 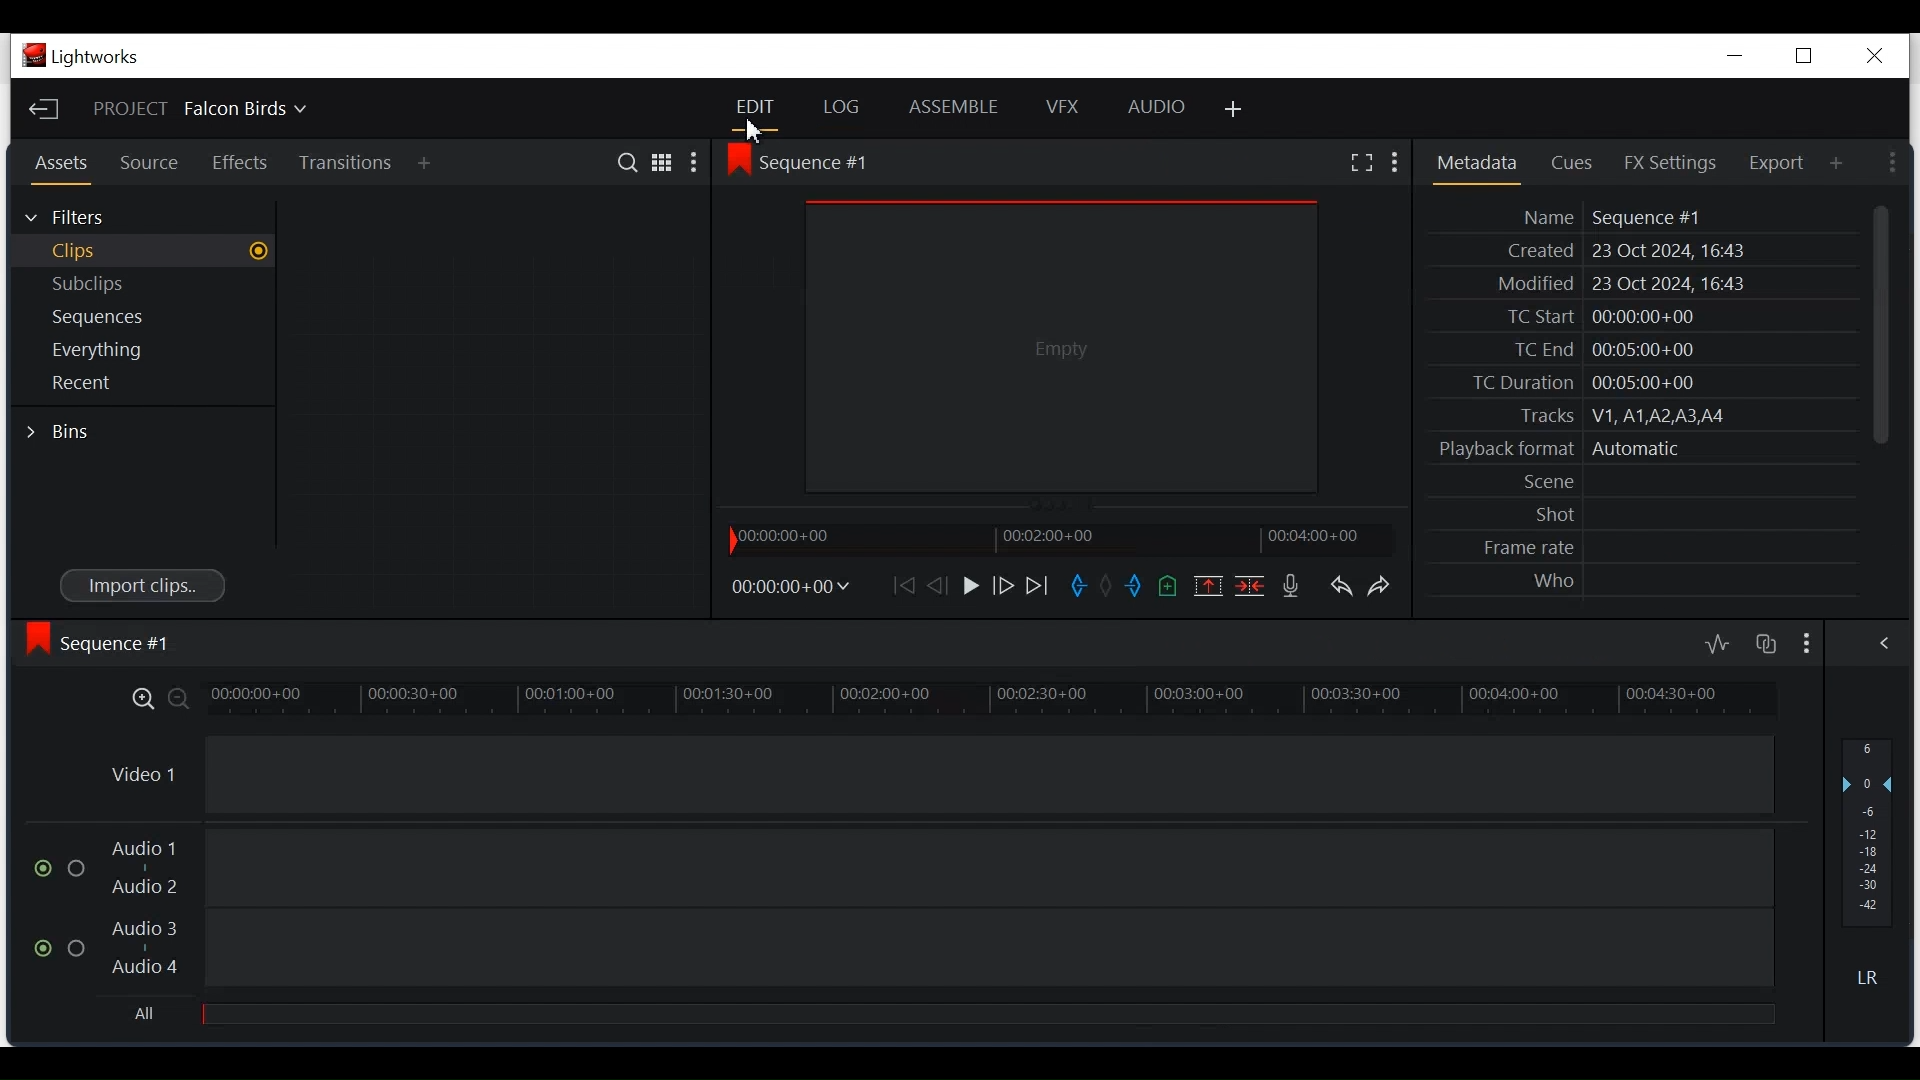 What do you see at coordinates (1546, 586) in the screenshot?
I see `SS A
A Ex 0 NP Who` at bounding box center [1546, 586].